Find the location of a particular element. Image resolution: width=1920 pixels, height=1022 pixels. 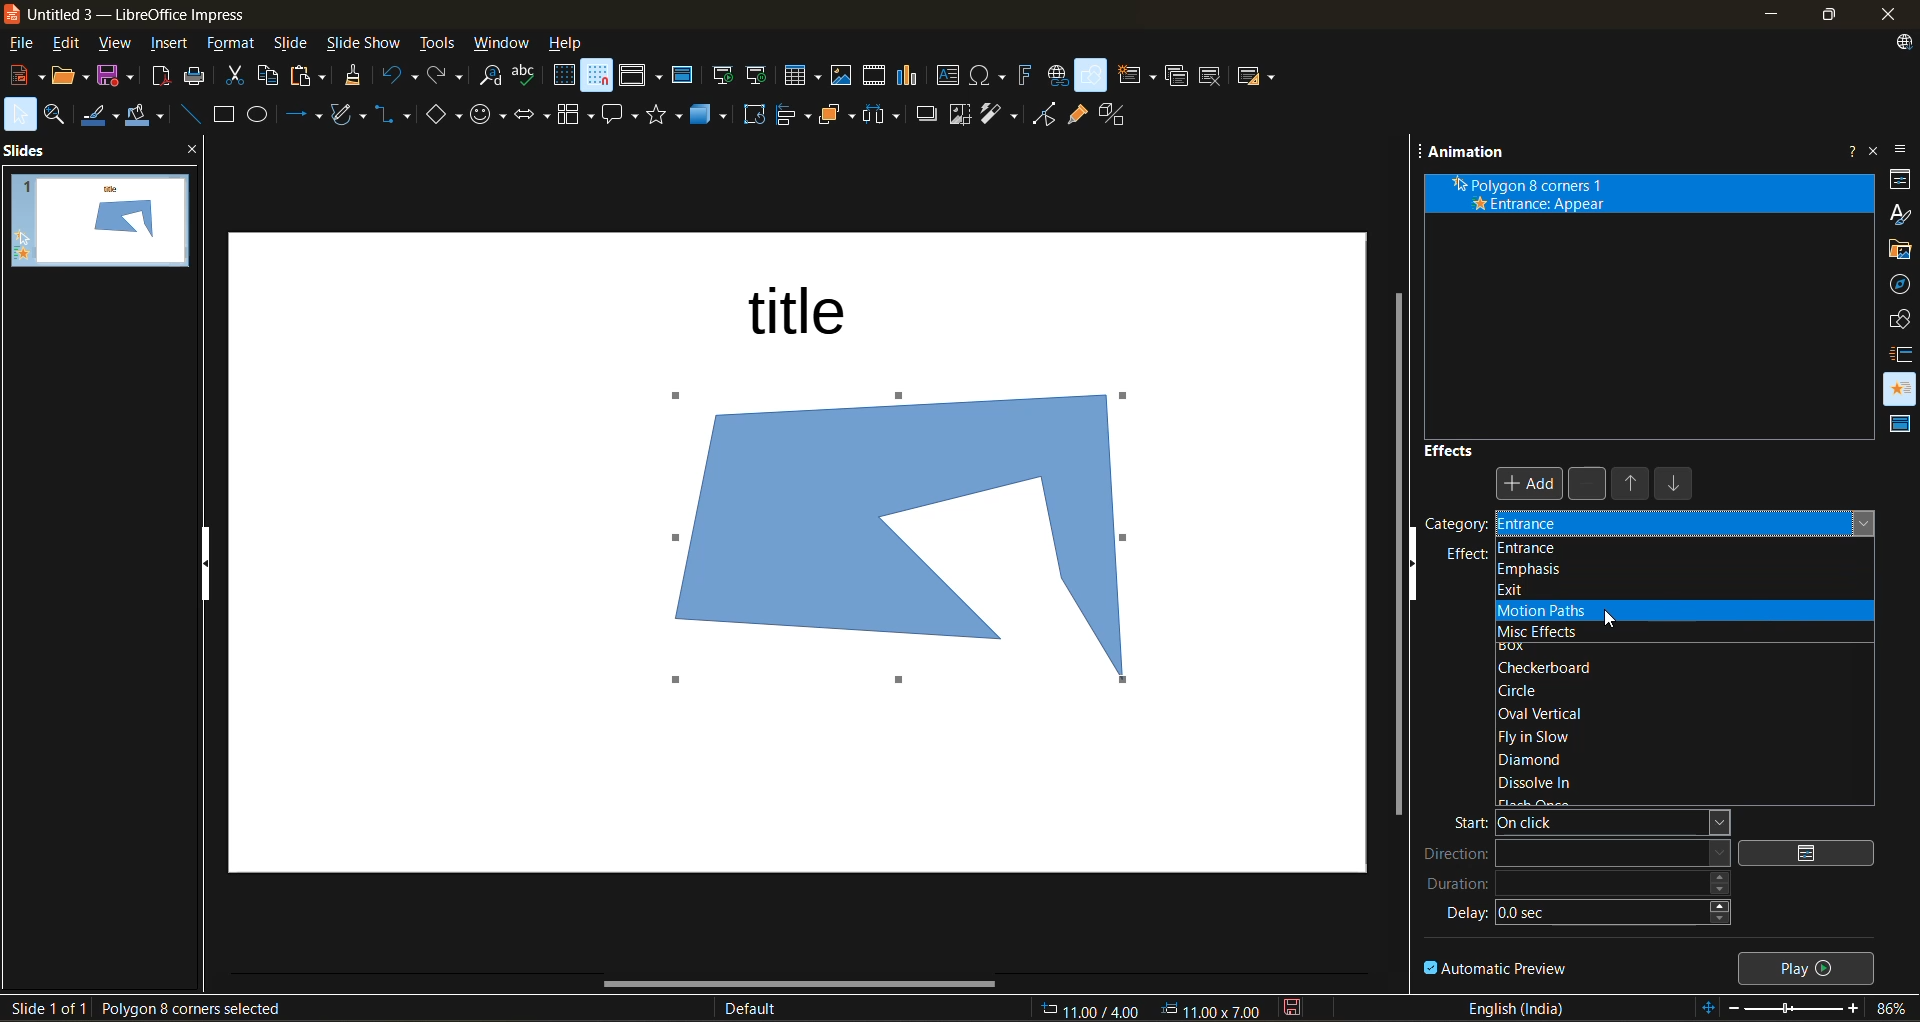

toggle extrusion is located at coordinates (1113, 115).